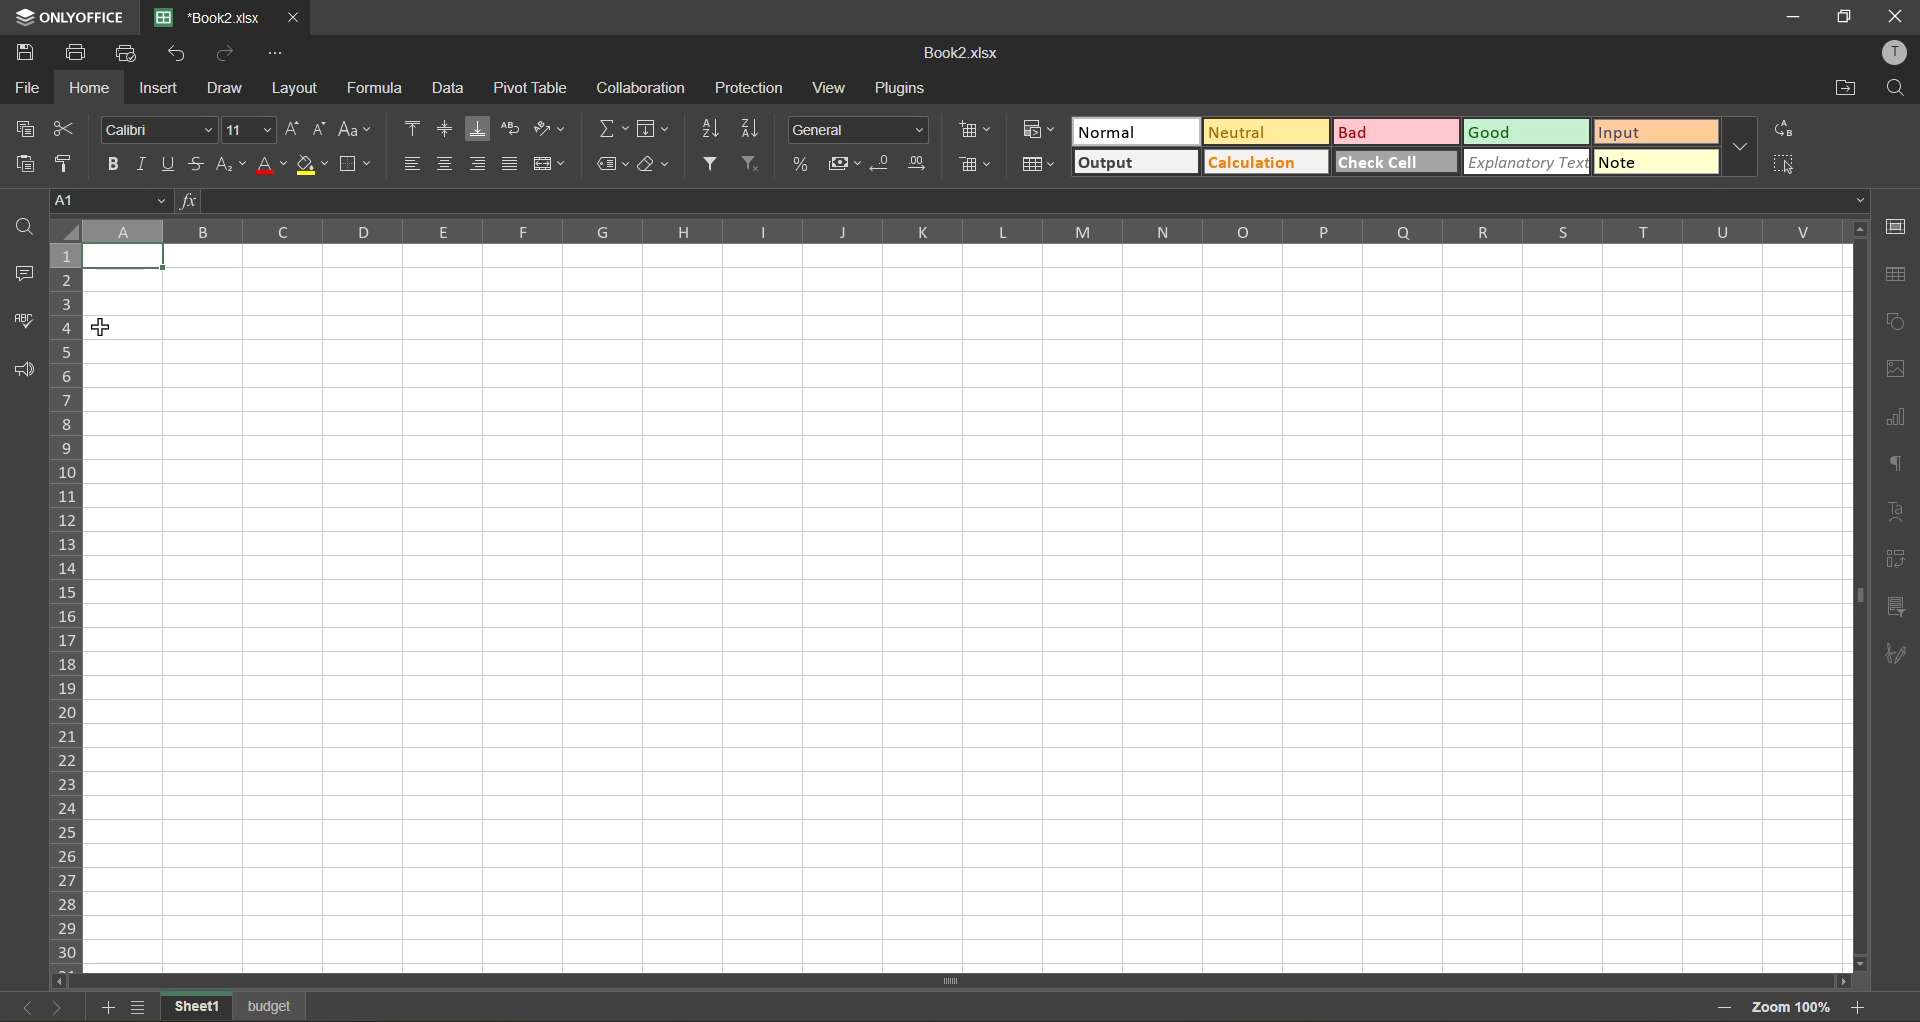 This screenshot has height=1022, width=1920. What do you see at coordinates (24, 88) in the screenshot?
I see `file` at bounding box center [24, 88].